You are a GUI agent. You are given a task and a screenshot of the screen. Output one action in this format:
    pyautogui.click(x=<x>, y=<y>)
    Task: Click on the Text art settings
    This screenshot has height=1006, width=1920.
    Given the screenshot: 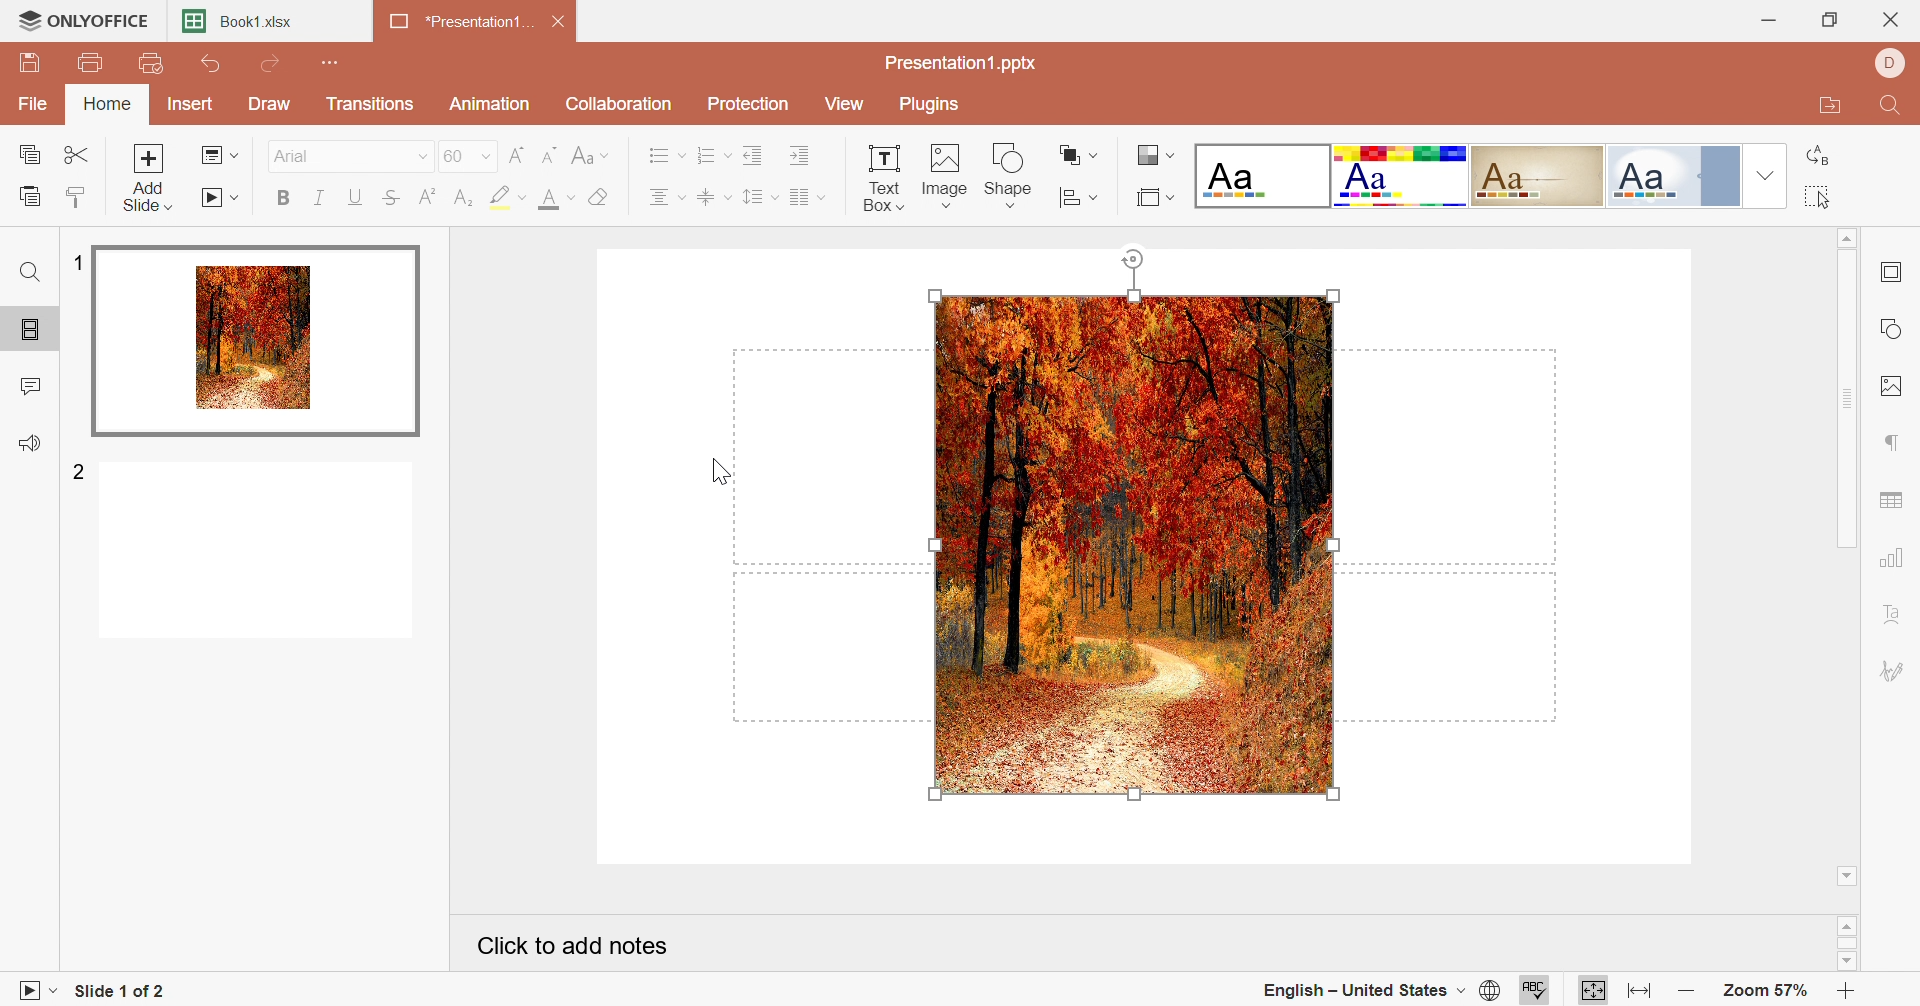 What is the action you would take?
    pyautogui.click(x=1896, y=614)
    